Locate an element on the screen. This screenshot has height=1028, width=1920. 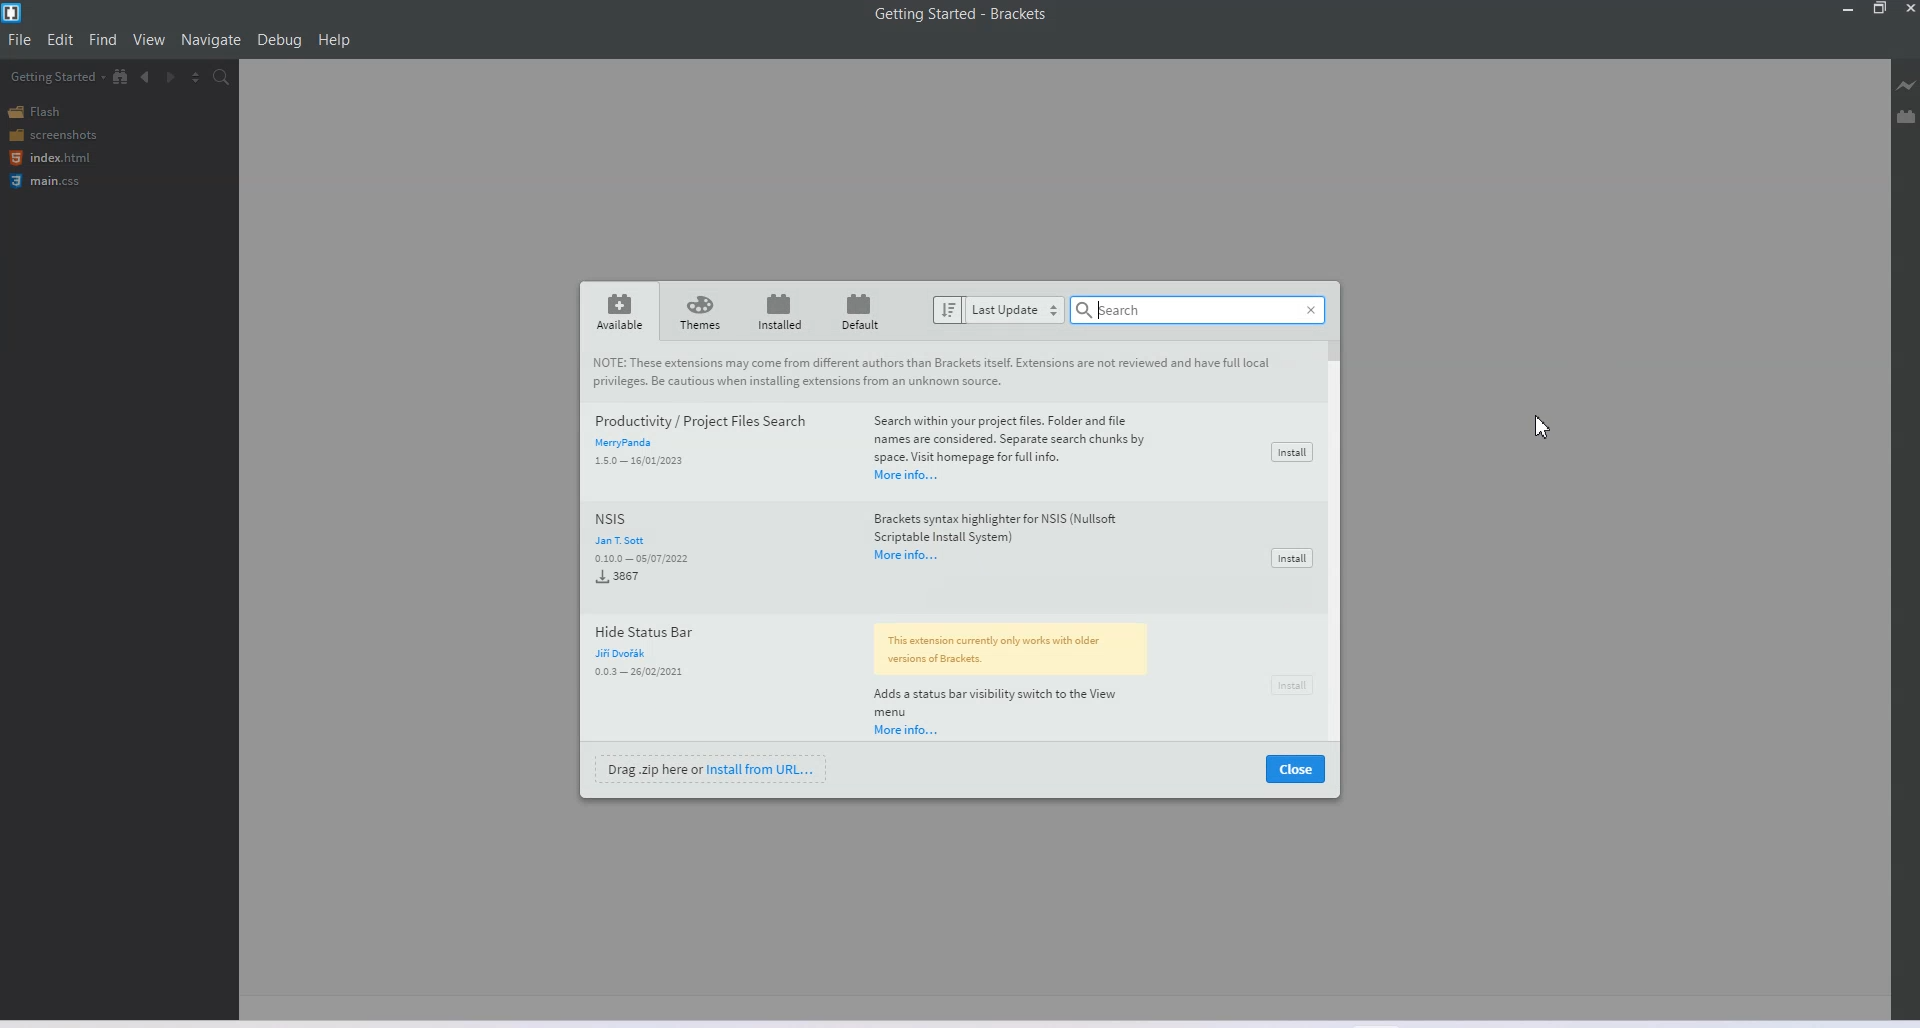
search bar is located at coordinates (1198, 310).